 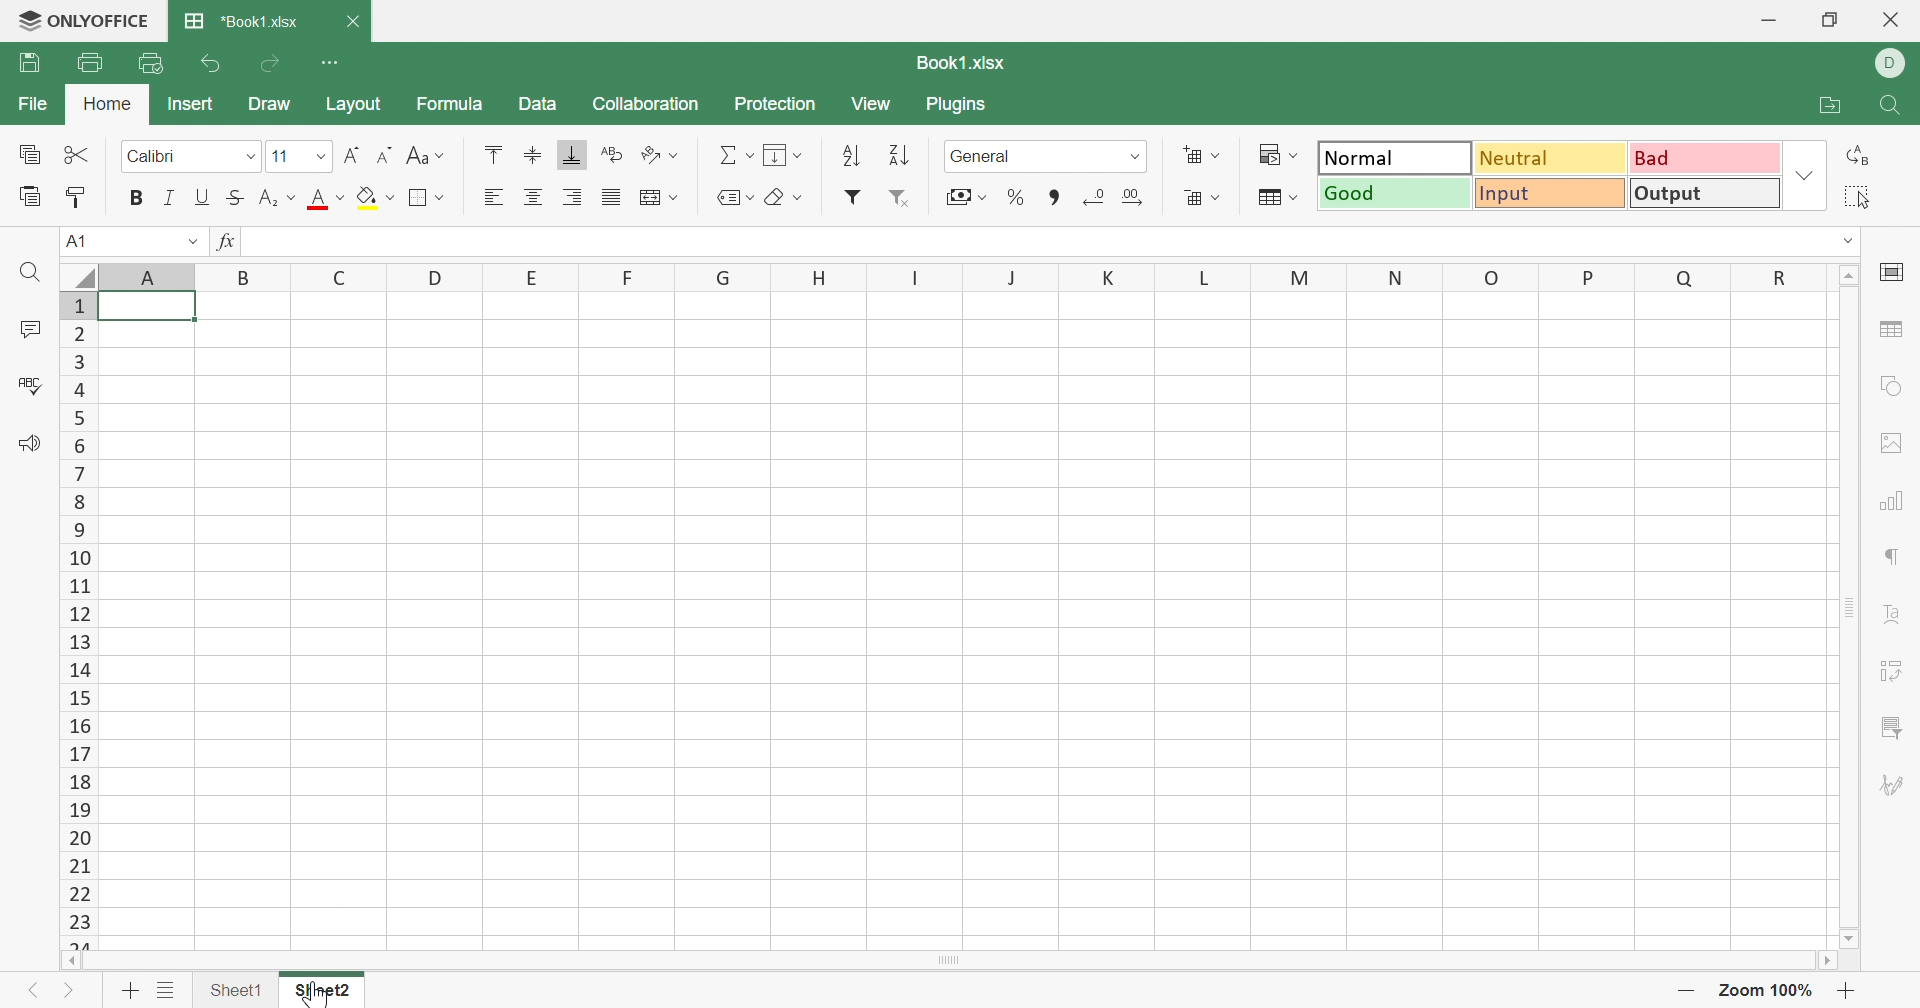 What do you see at coordinates (677, 197) in the screenshot?
I see `Drop Down` at bounding box center [677, 197].